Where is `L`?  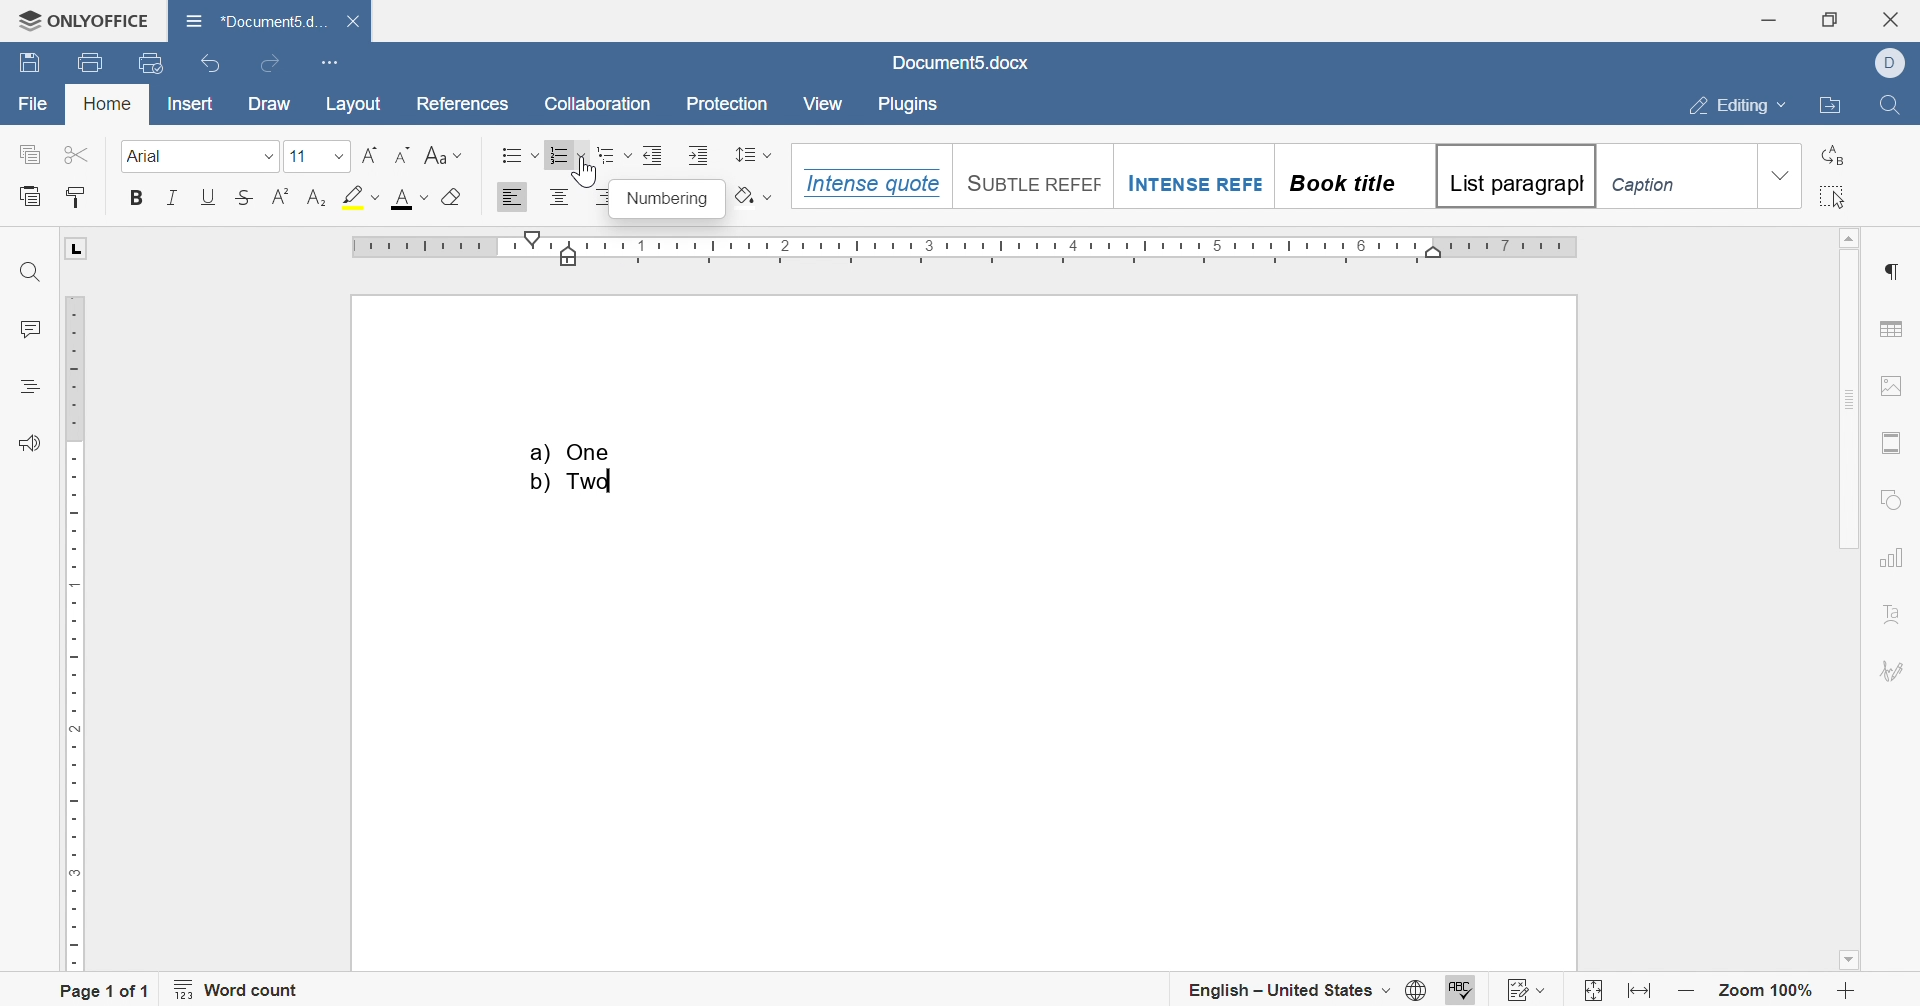
L is located at coordinates (79, 249).